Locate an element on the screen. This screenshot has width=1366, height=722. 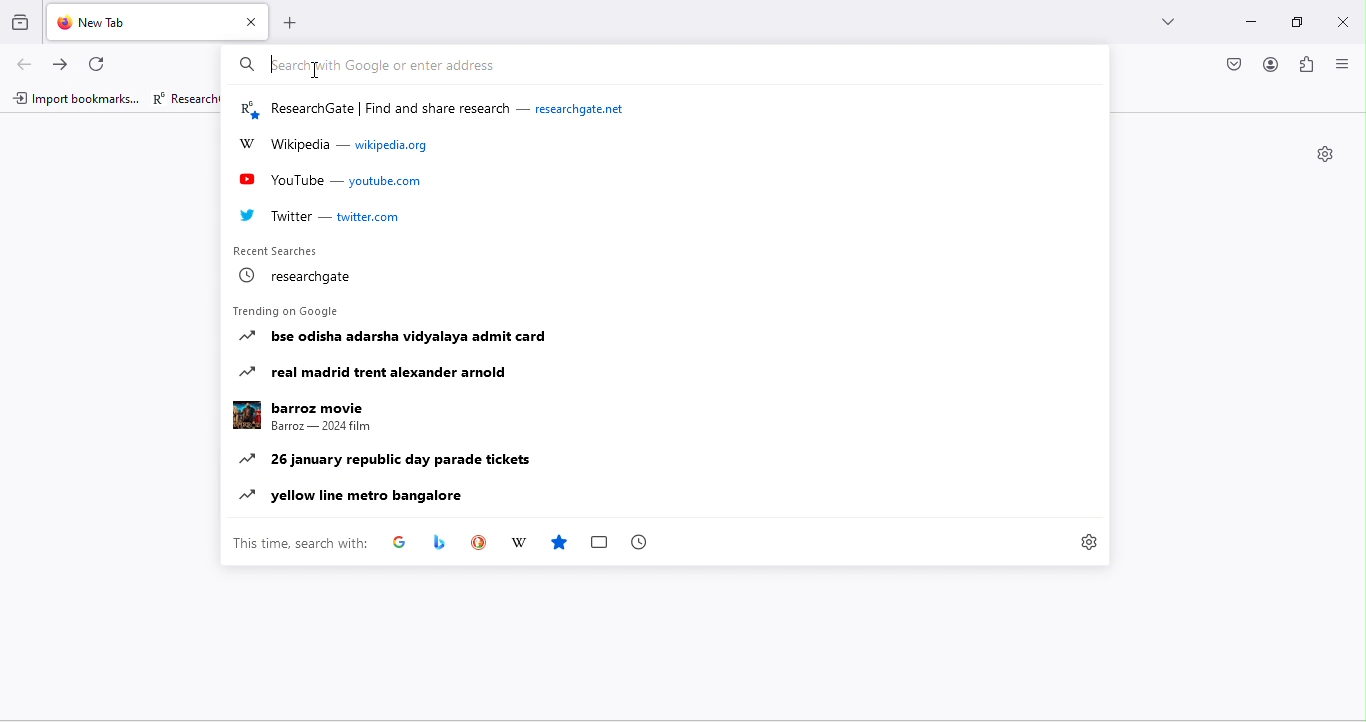
real madrid trent alexander arnold is located at coordinates (374, 373).